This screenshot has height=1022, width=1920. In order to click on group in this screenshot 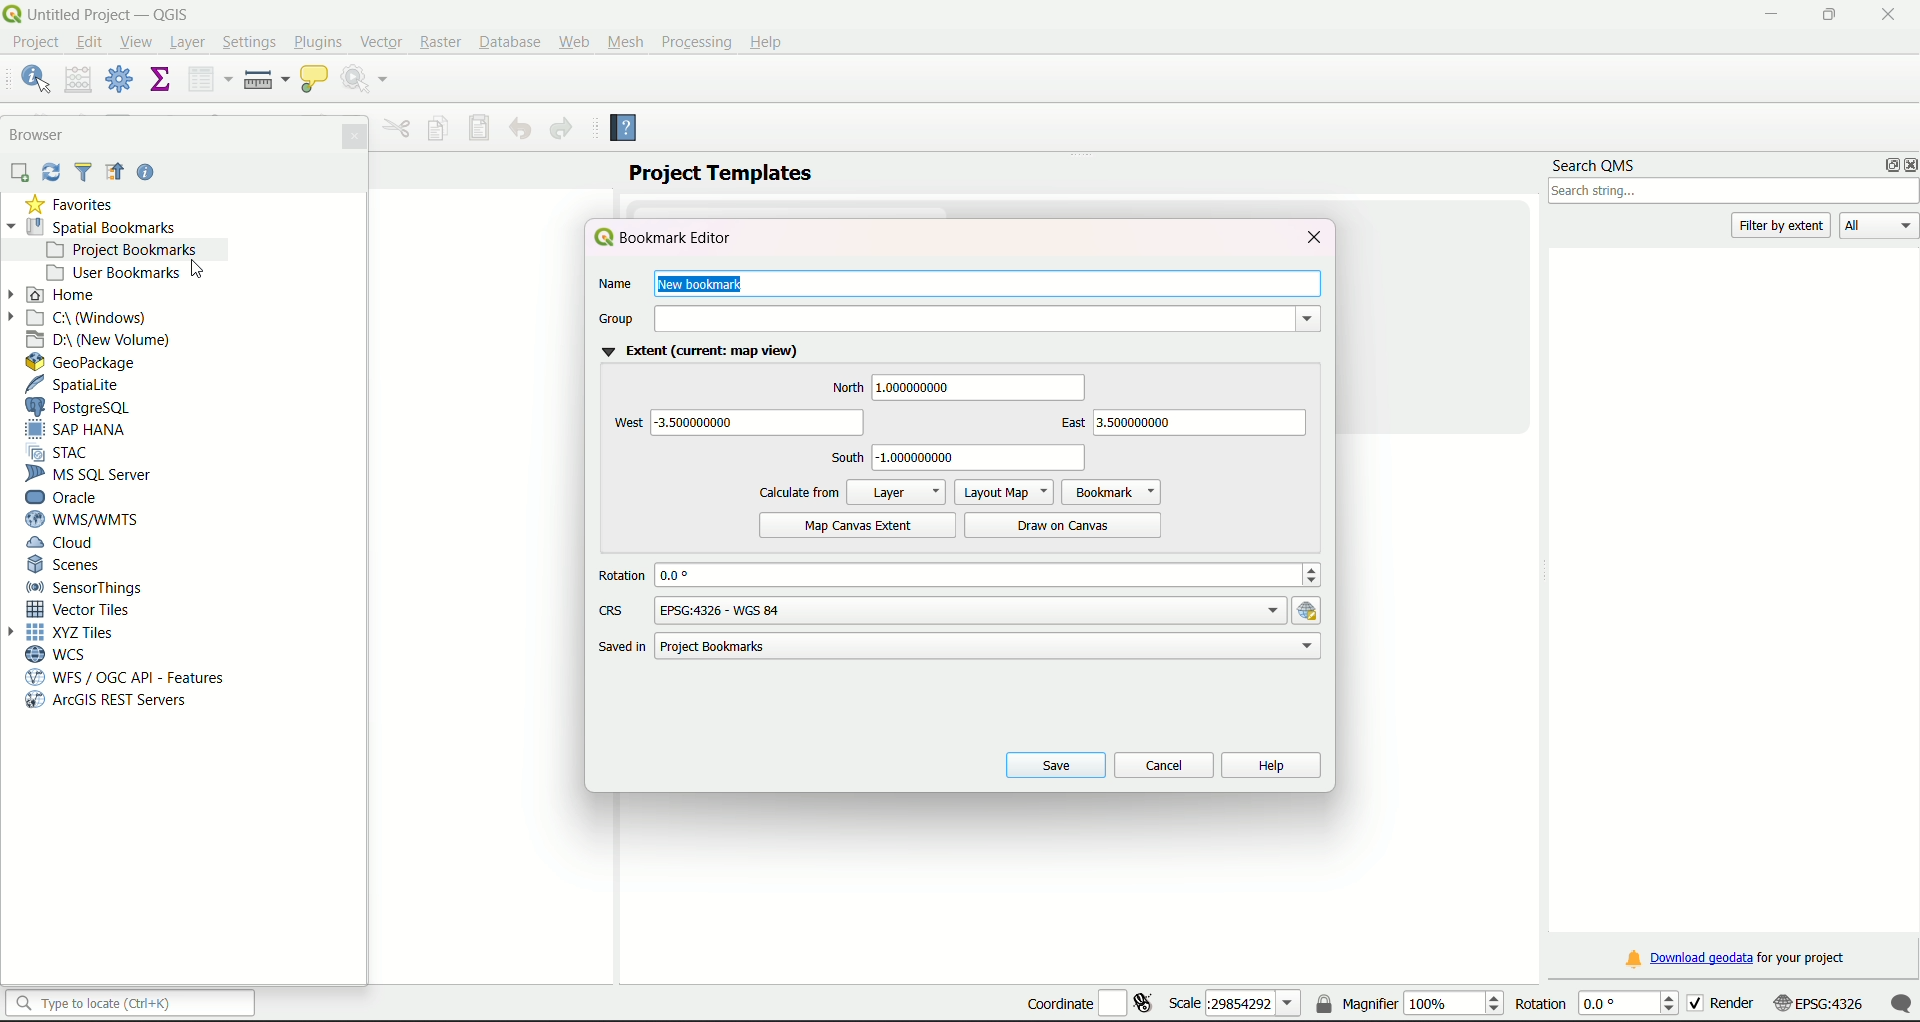, I will do `click(844, 320)`.